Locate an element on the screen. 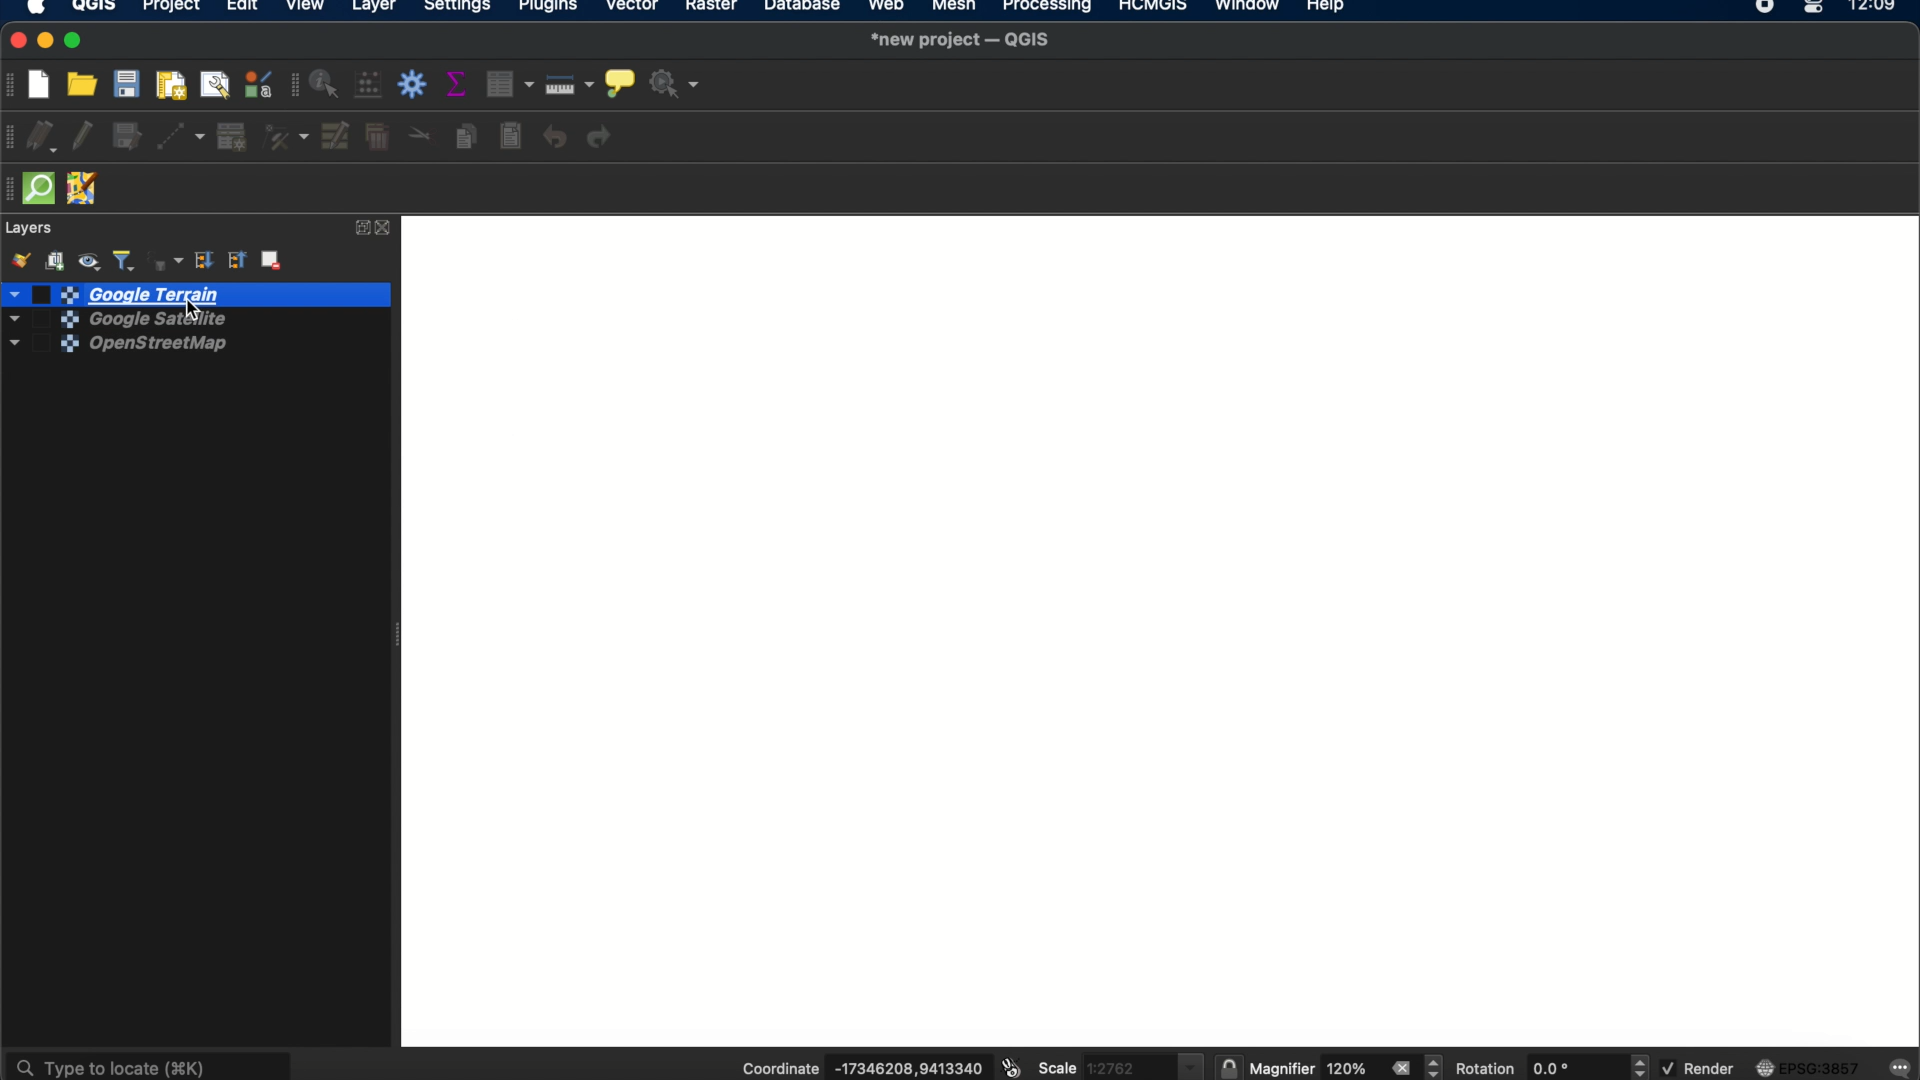 The image size is (1920, 1080). open layer styling panel is located at coordinates (19, 260).